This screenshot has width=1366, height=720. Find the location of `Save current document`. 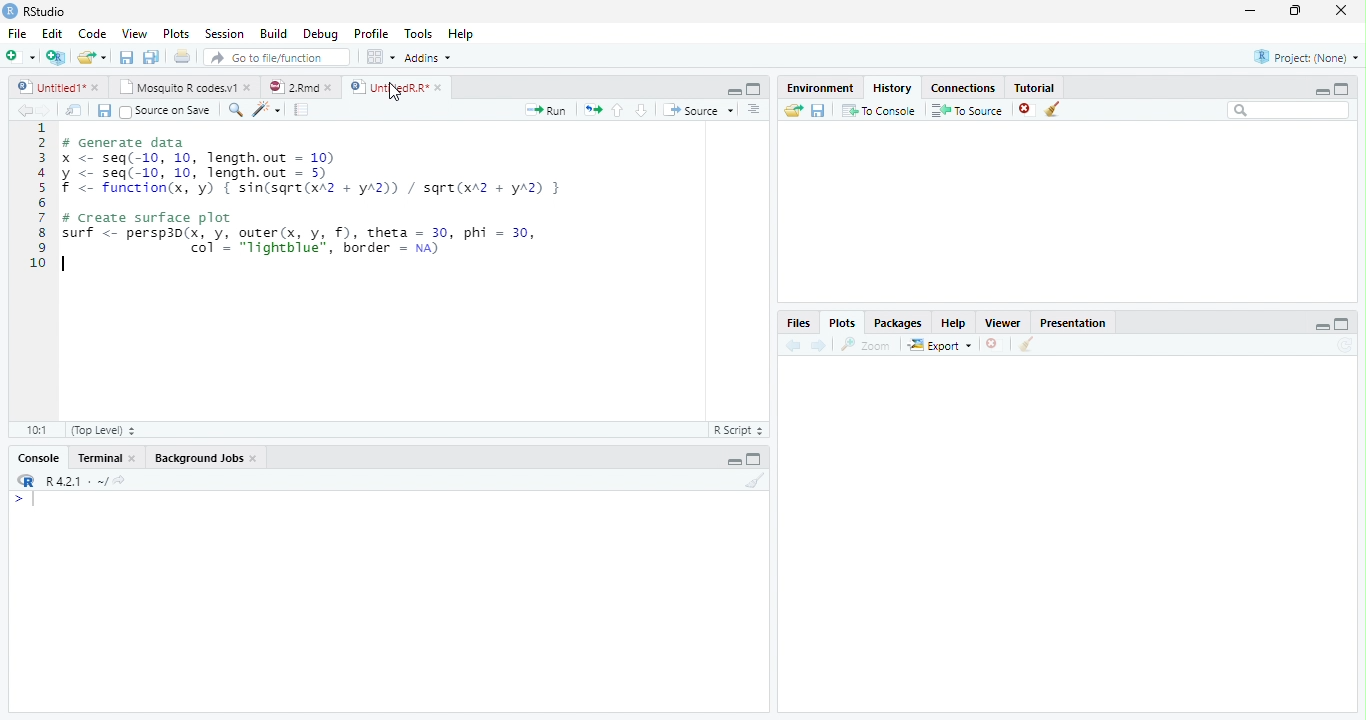

Save current document is located at coordinates (103, 110).